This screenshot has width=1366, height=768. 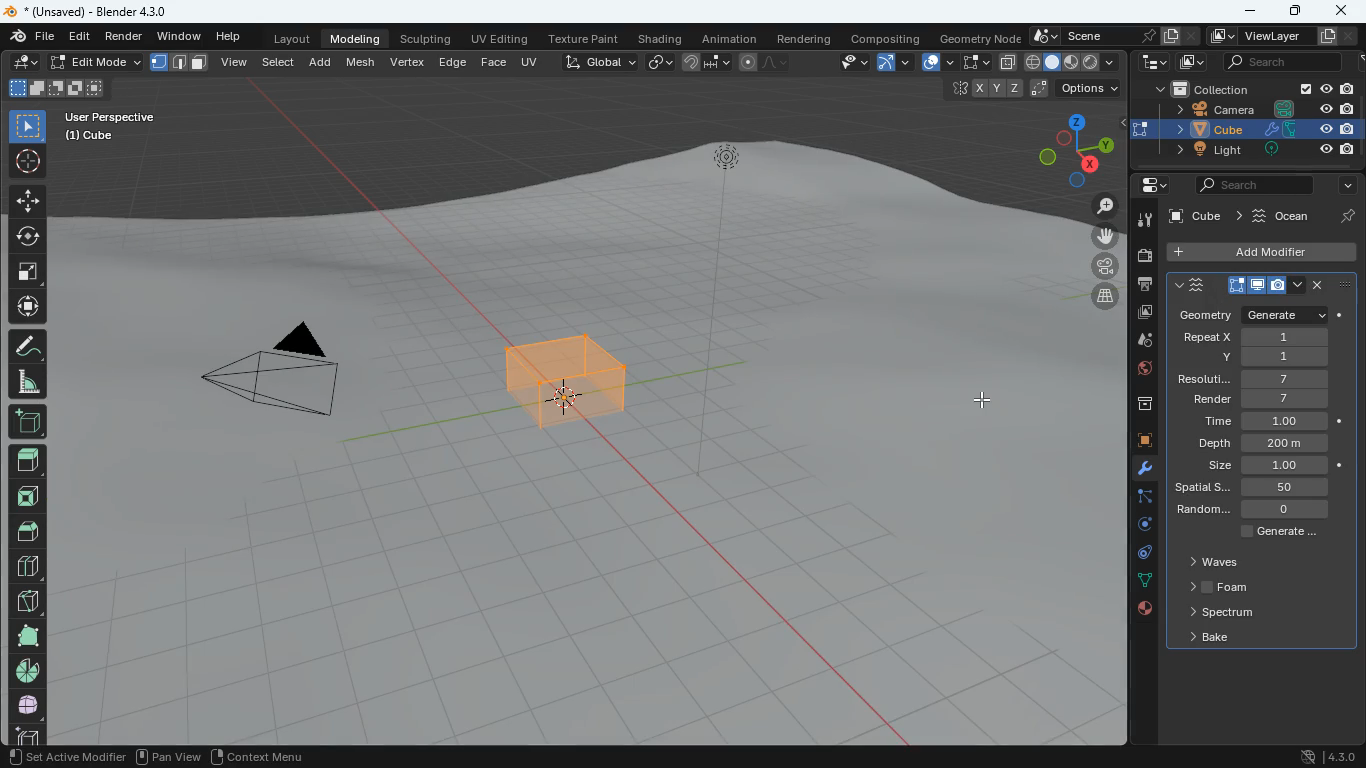 I want to click on ocean, so click(x=1308, y=214).